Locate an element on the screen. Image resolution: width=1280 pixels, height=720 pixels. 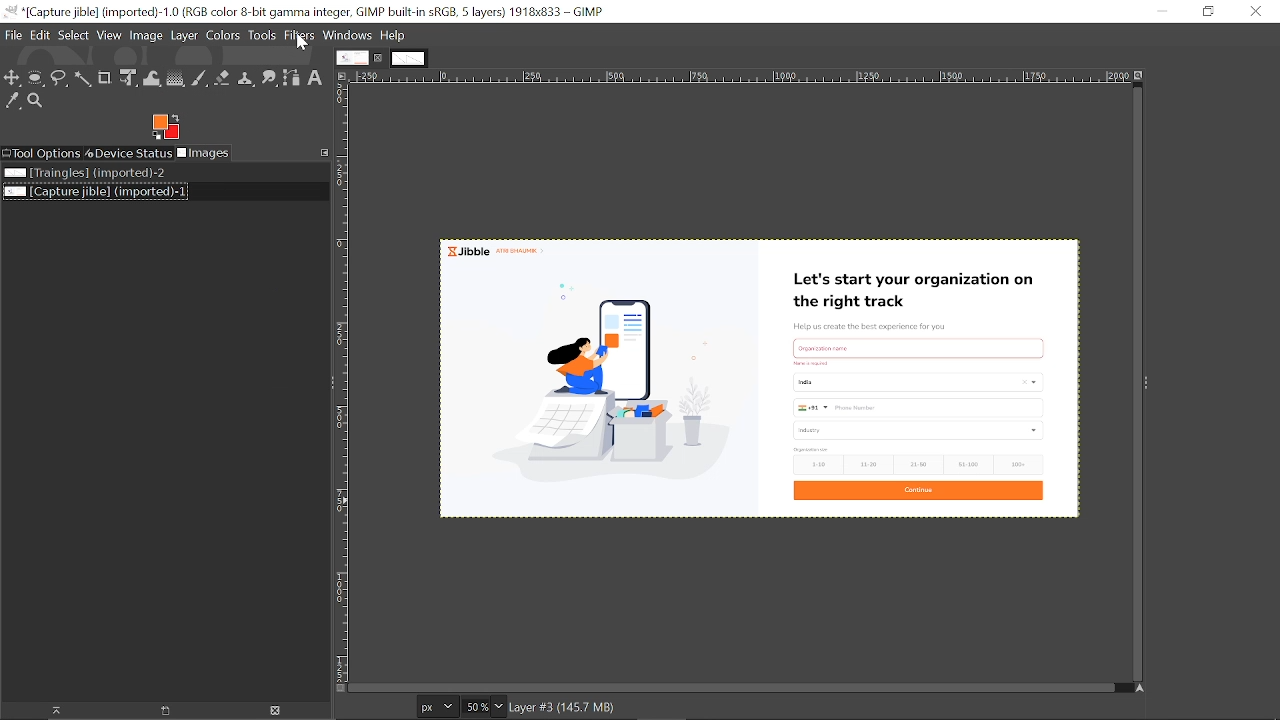
Smudge tool is located at coordinates (270, 77).